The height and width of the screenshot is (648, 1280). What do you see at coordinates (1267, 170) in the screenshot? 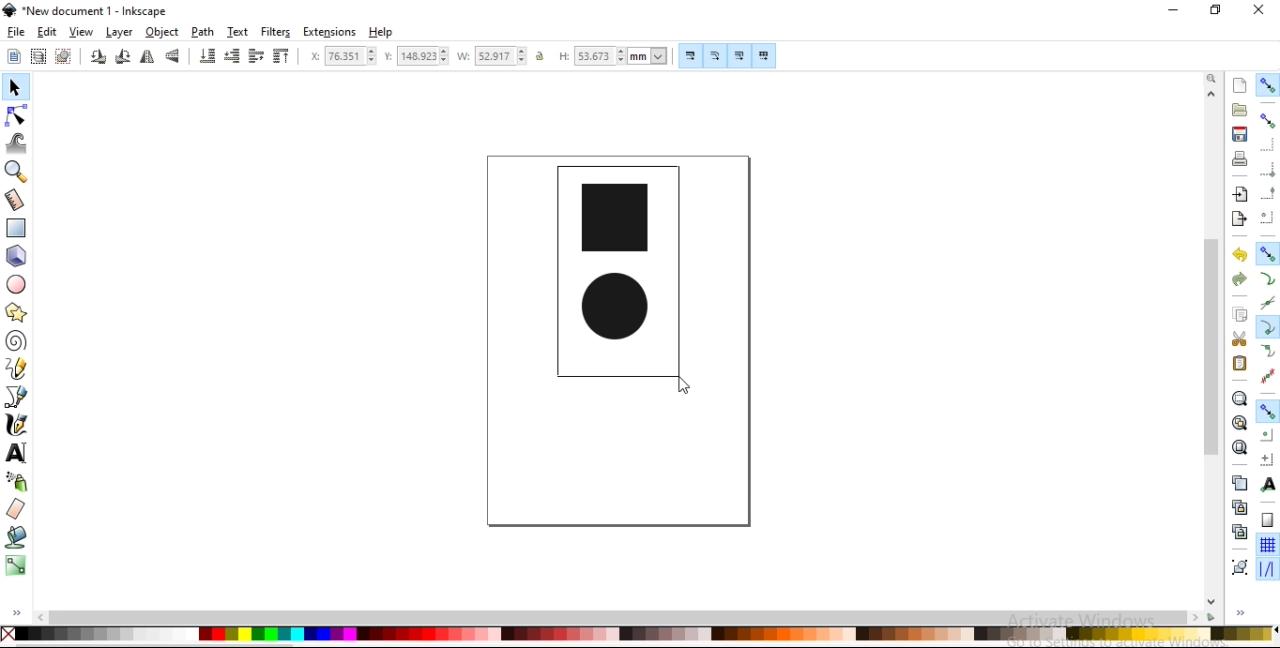
I see `snap bounding box corners` at bounding box center [1267, 170].